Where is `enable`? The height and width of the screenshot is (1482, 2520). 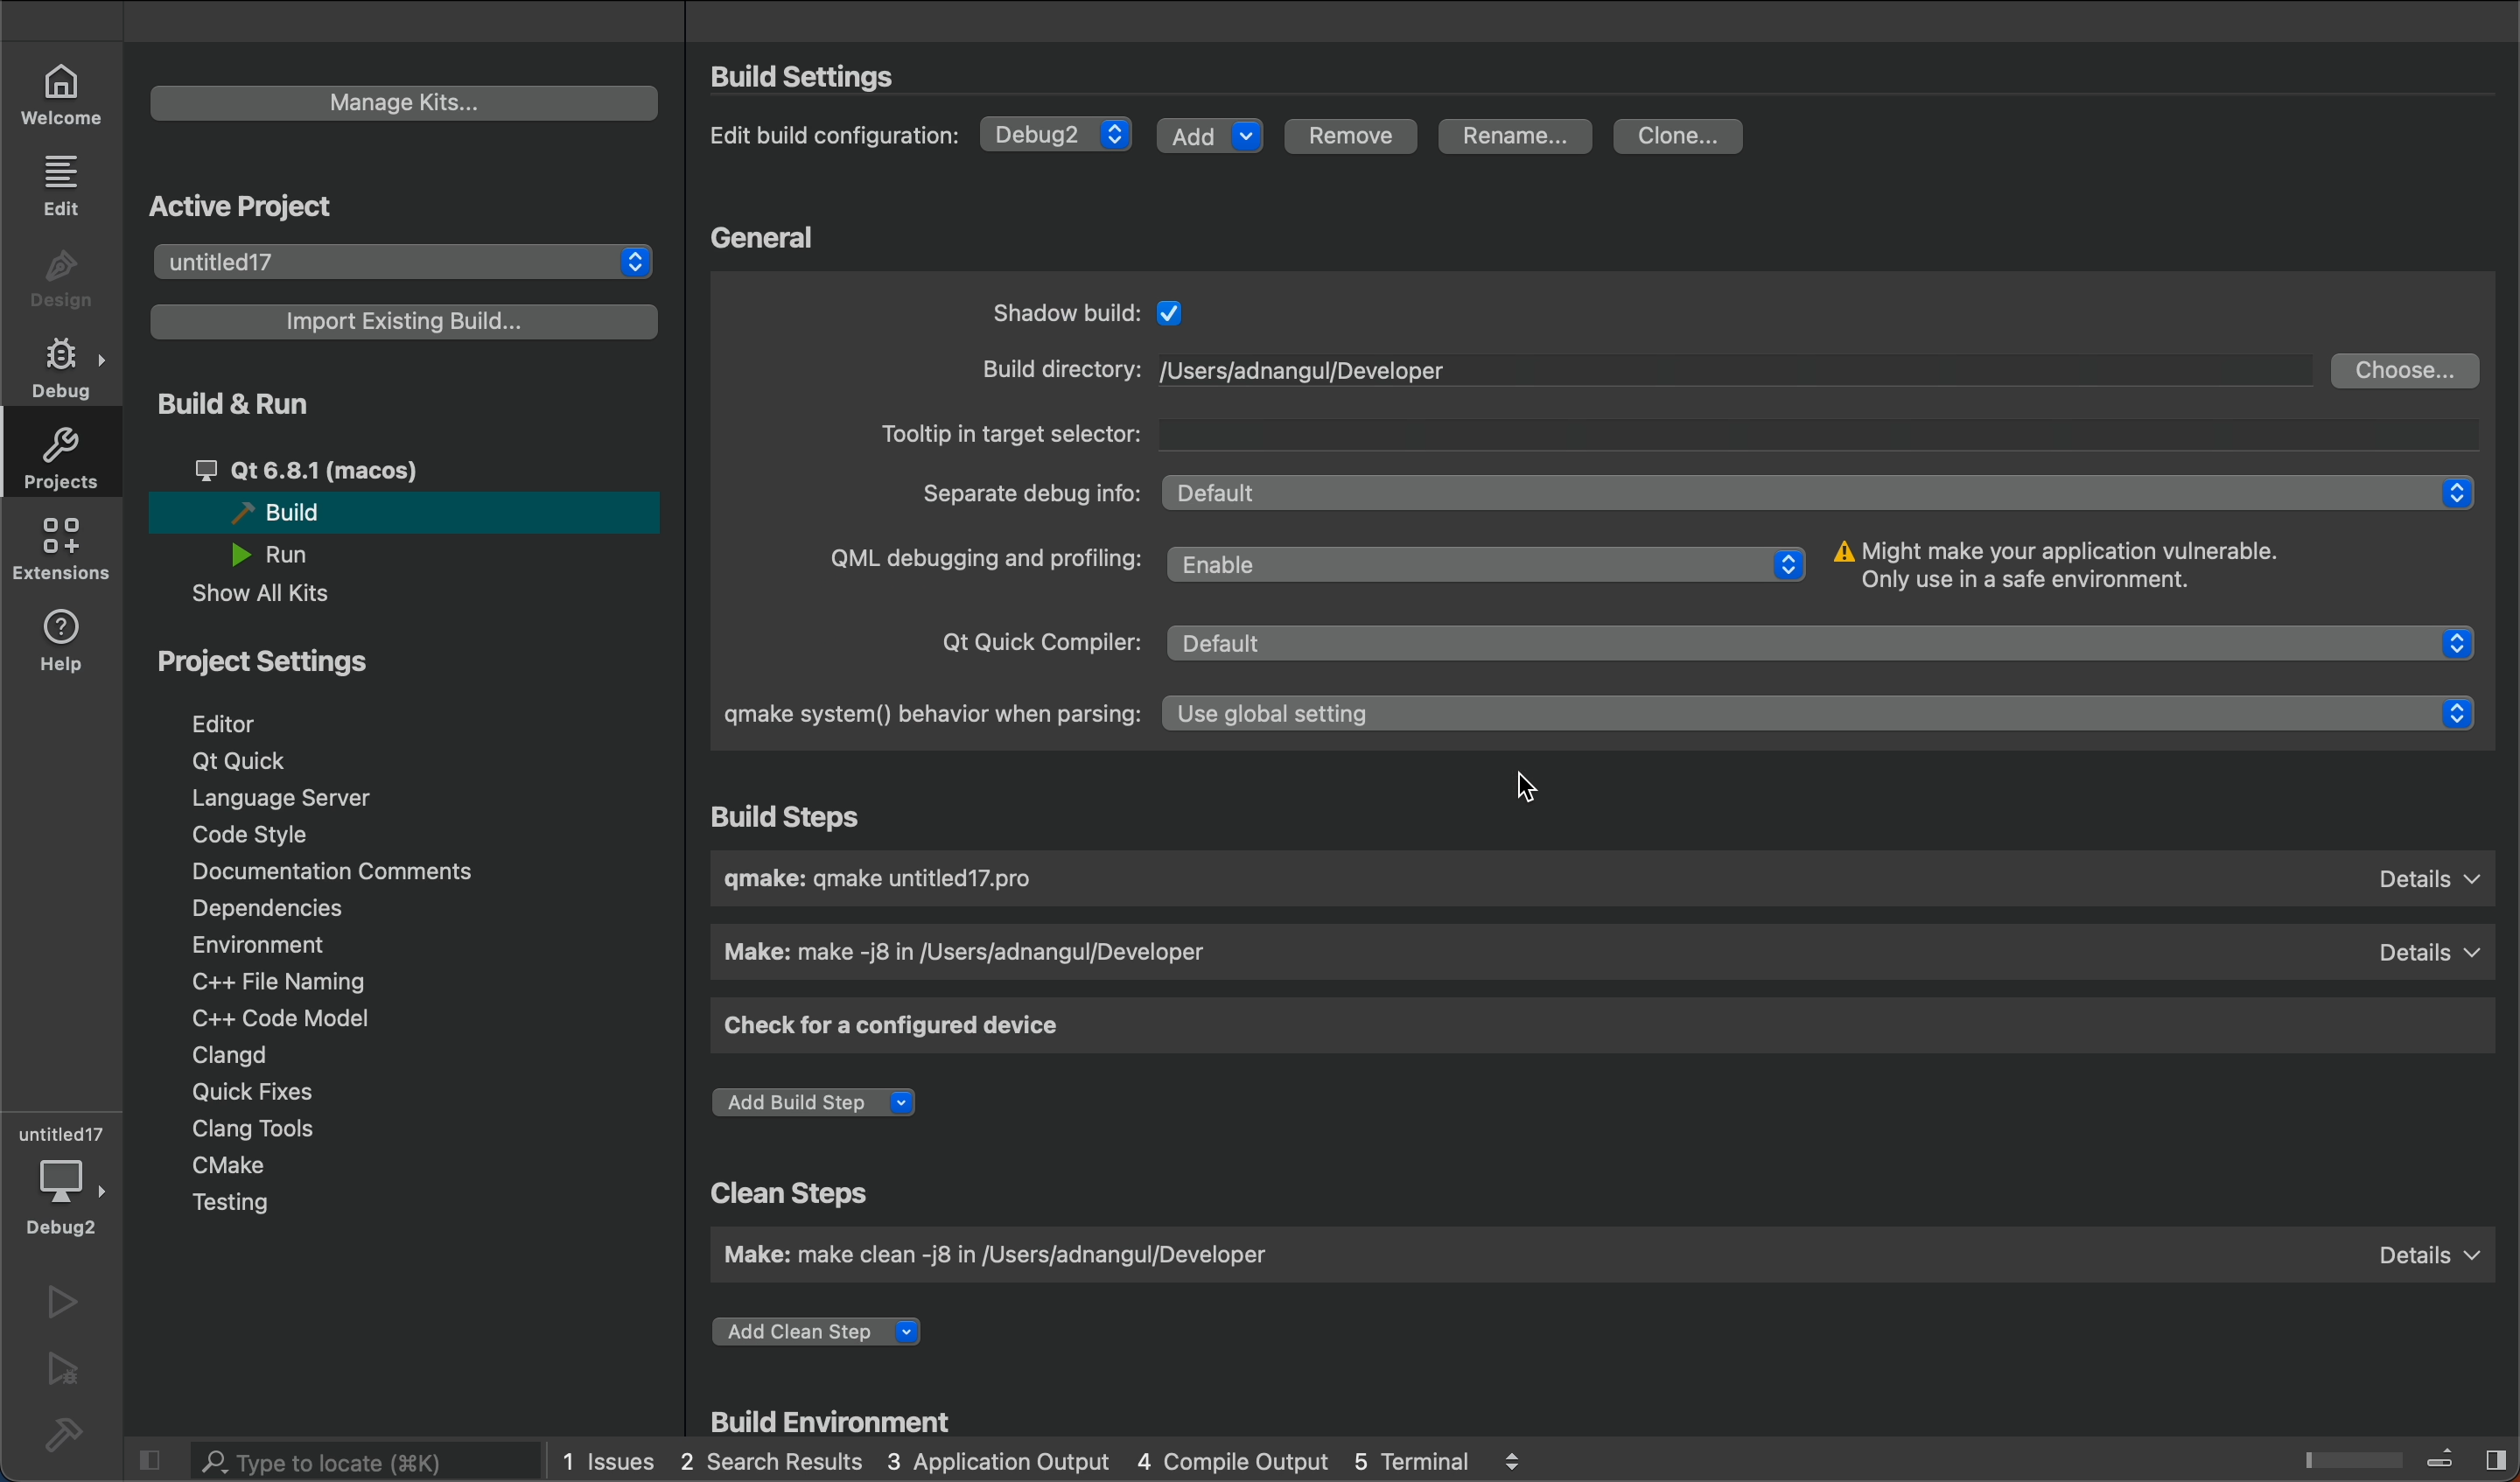
enable is located at coordinates (1493, 565).